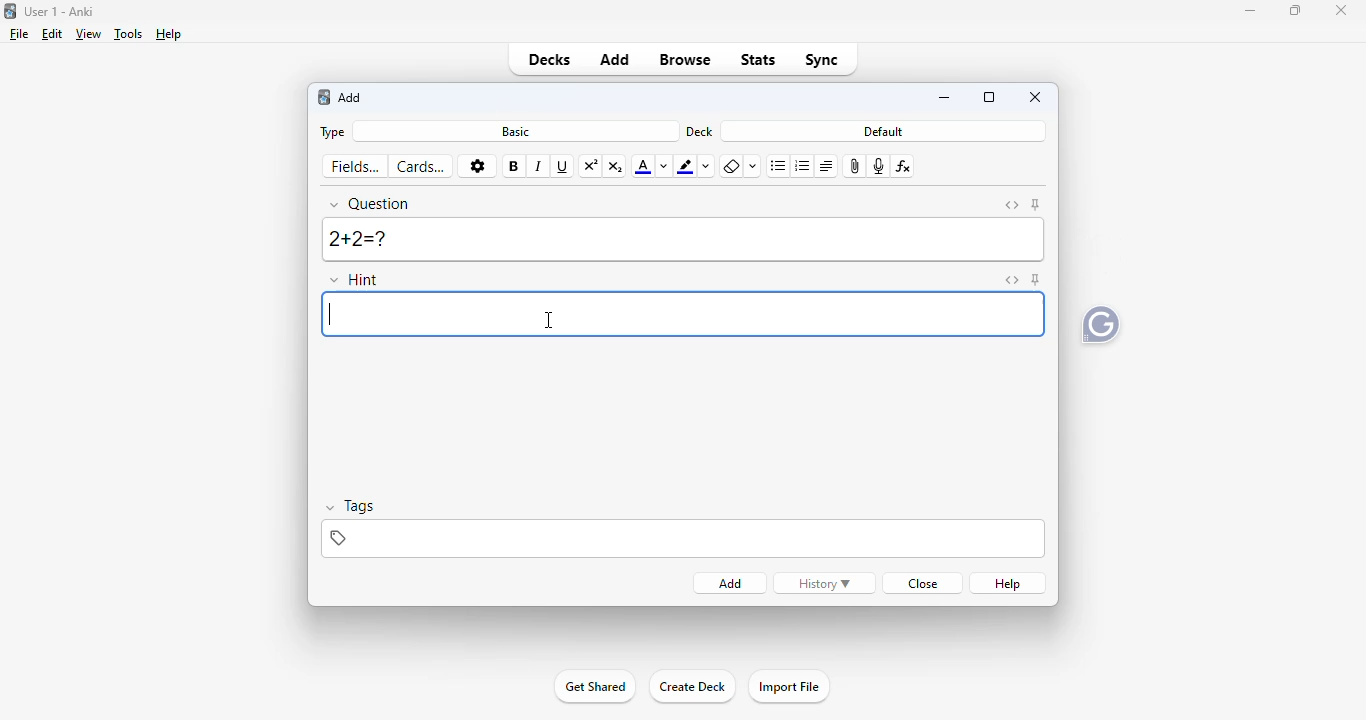  Describe the element at coordinates (698, 132) in the screenshot. I see `deck` at that location.